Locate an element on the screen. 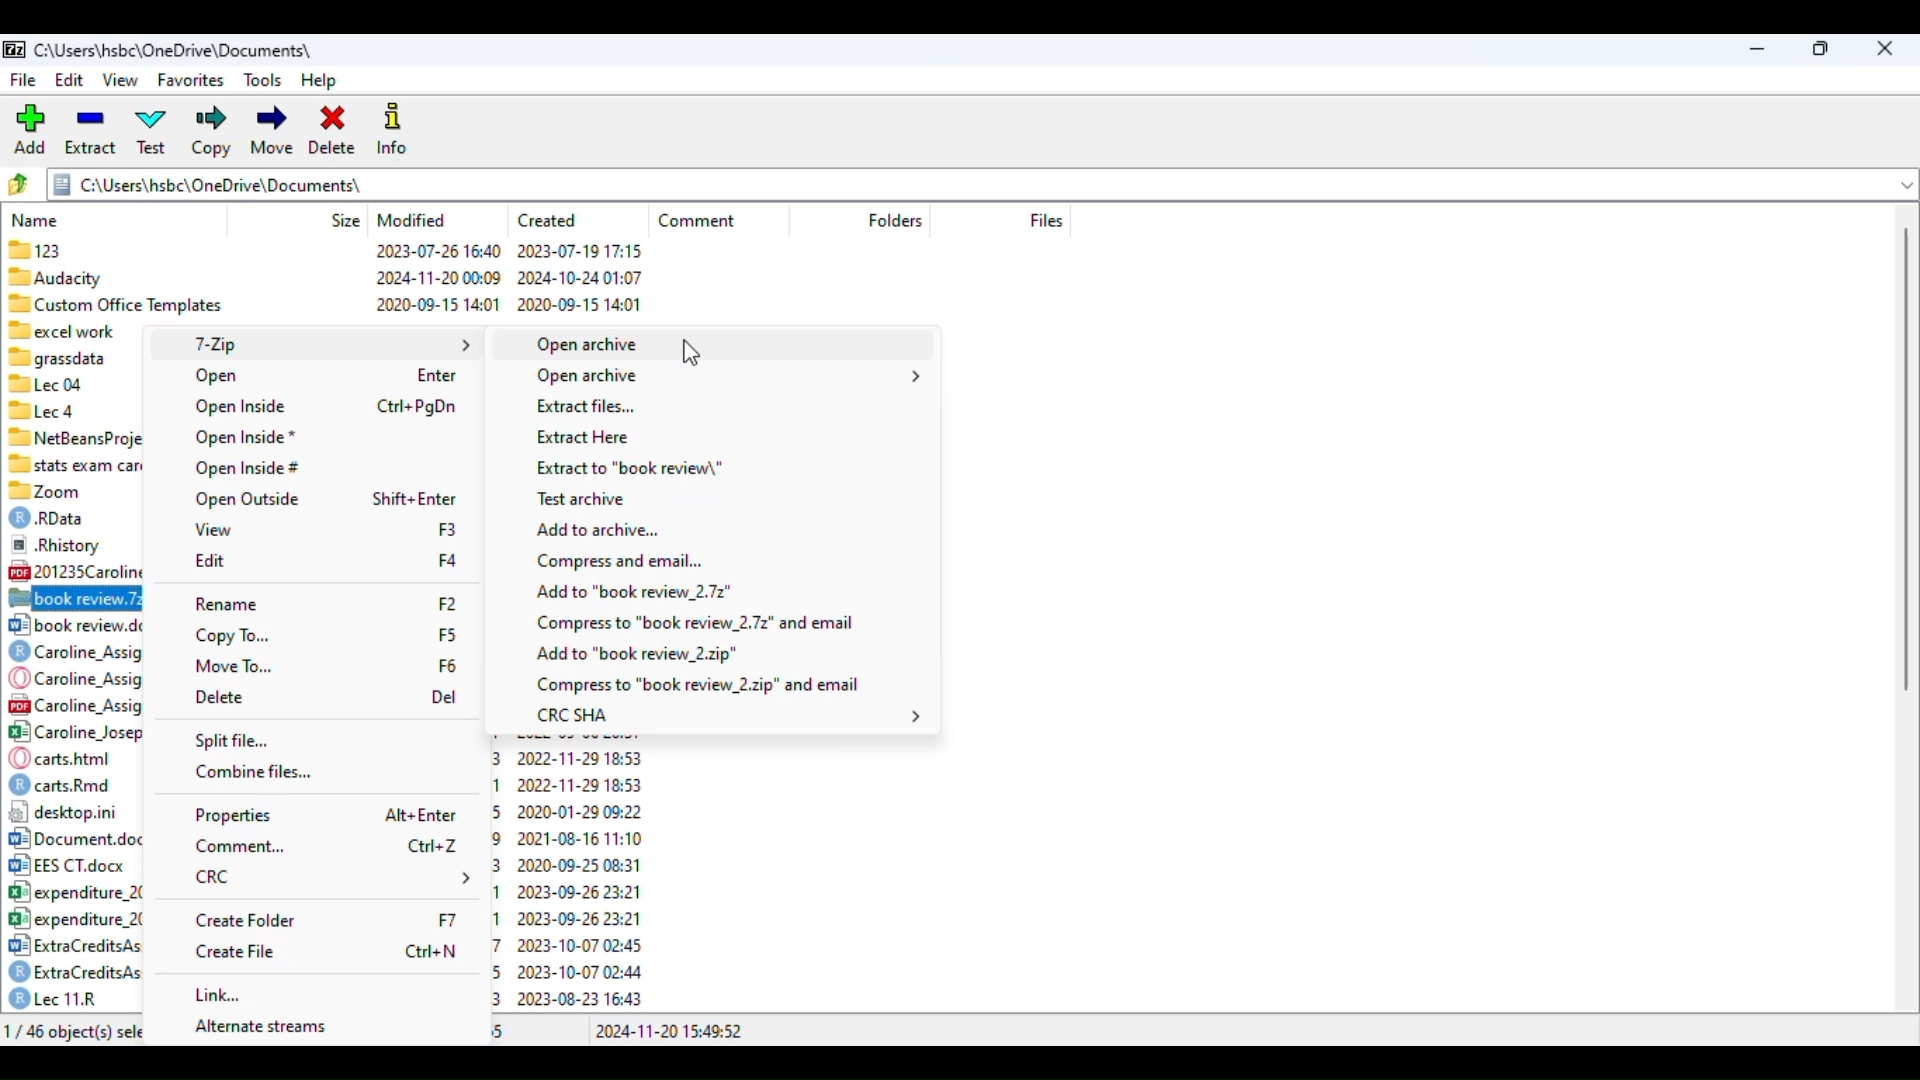  help is located at coordinates (319, 82).